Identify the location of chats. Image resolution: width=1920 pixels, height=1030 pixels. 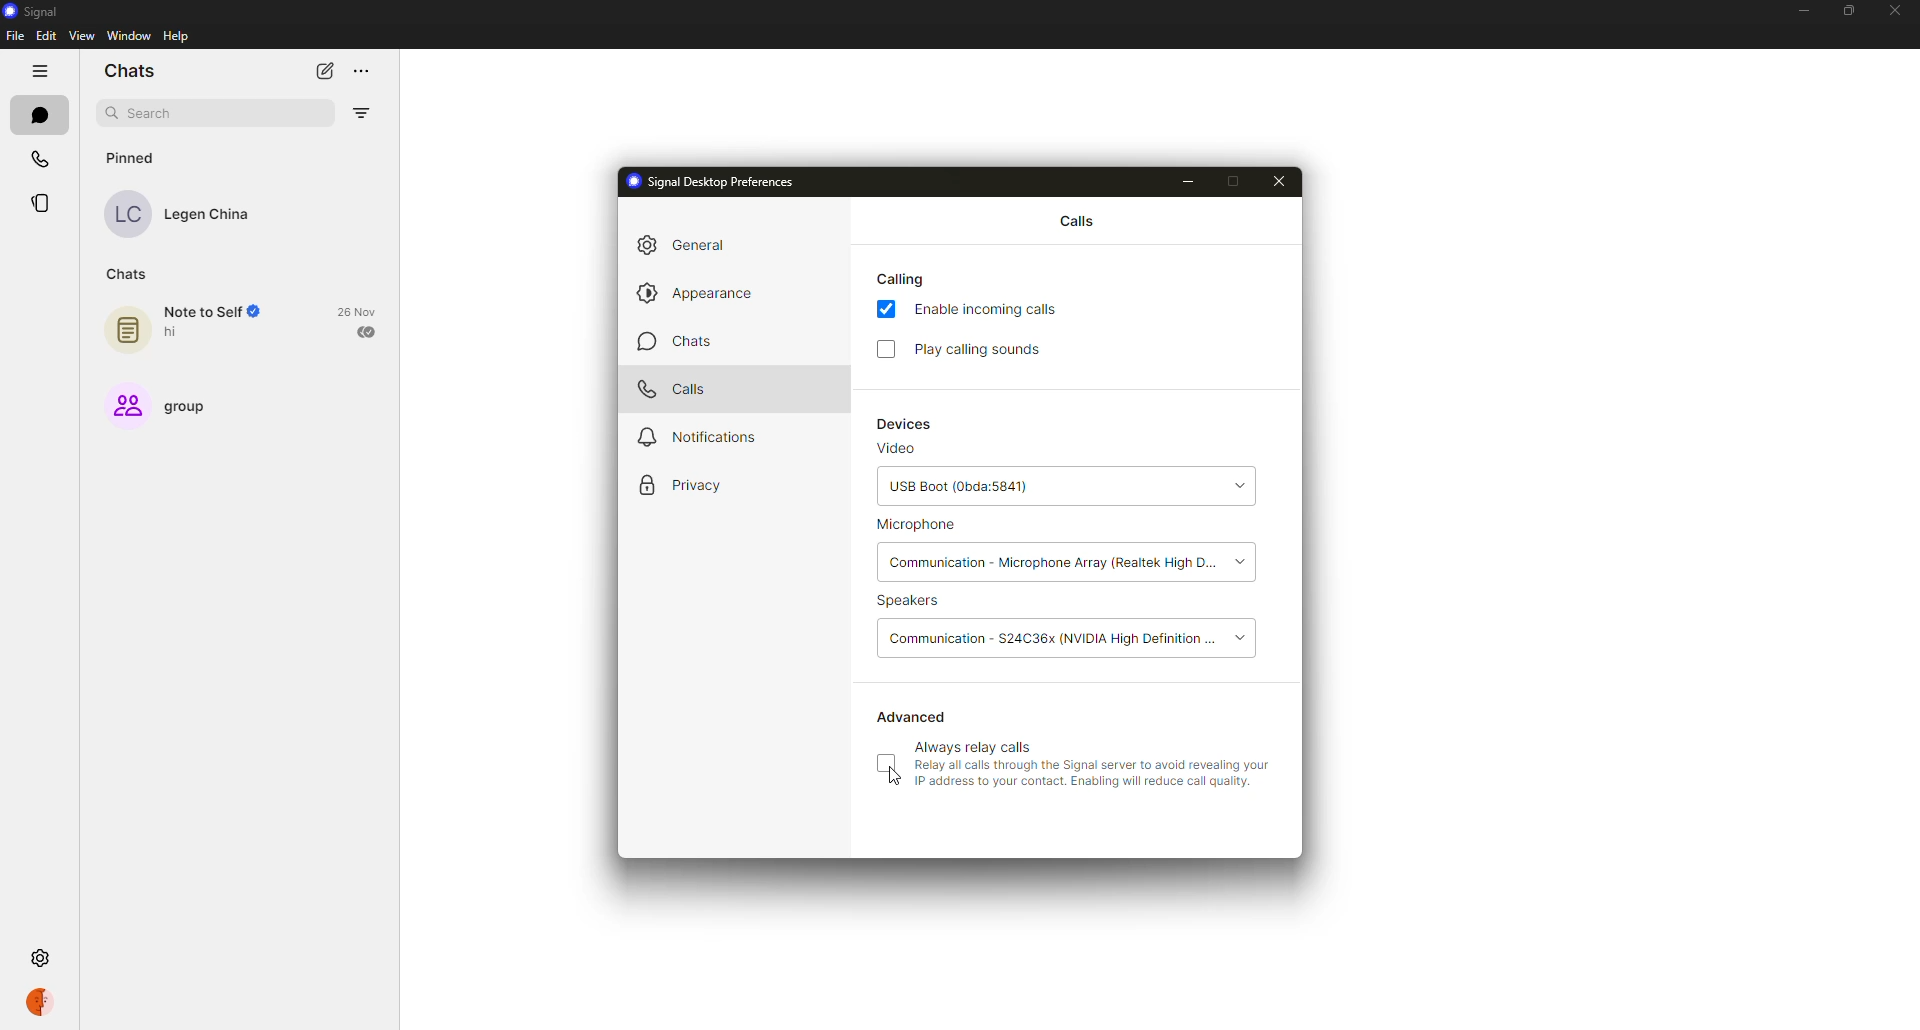
(134, 68).